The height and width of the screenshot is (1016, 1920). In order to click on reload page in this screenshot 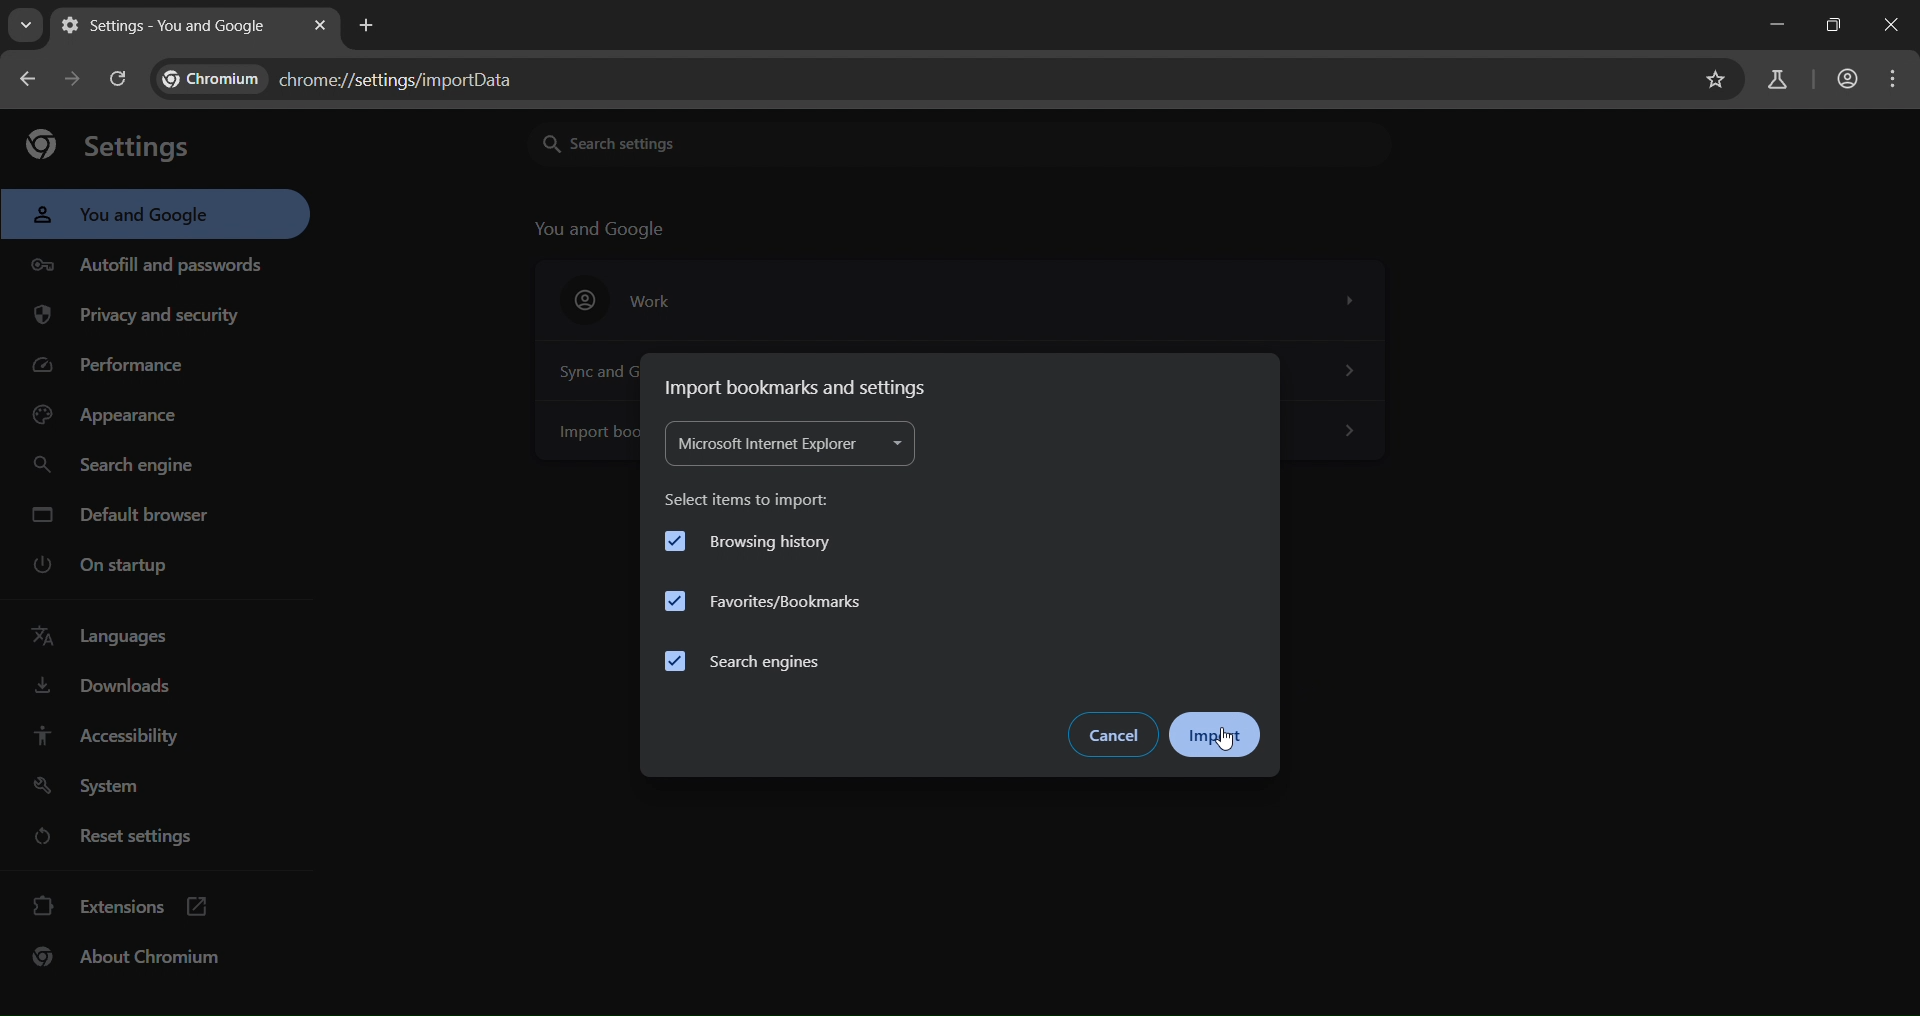, I will do `click(120, 76)`.